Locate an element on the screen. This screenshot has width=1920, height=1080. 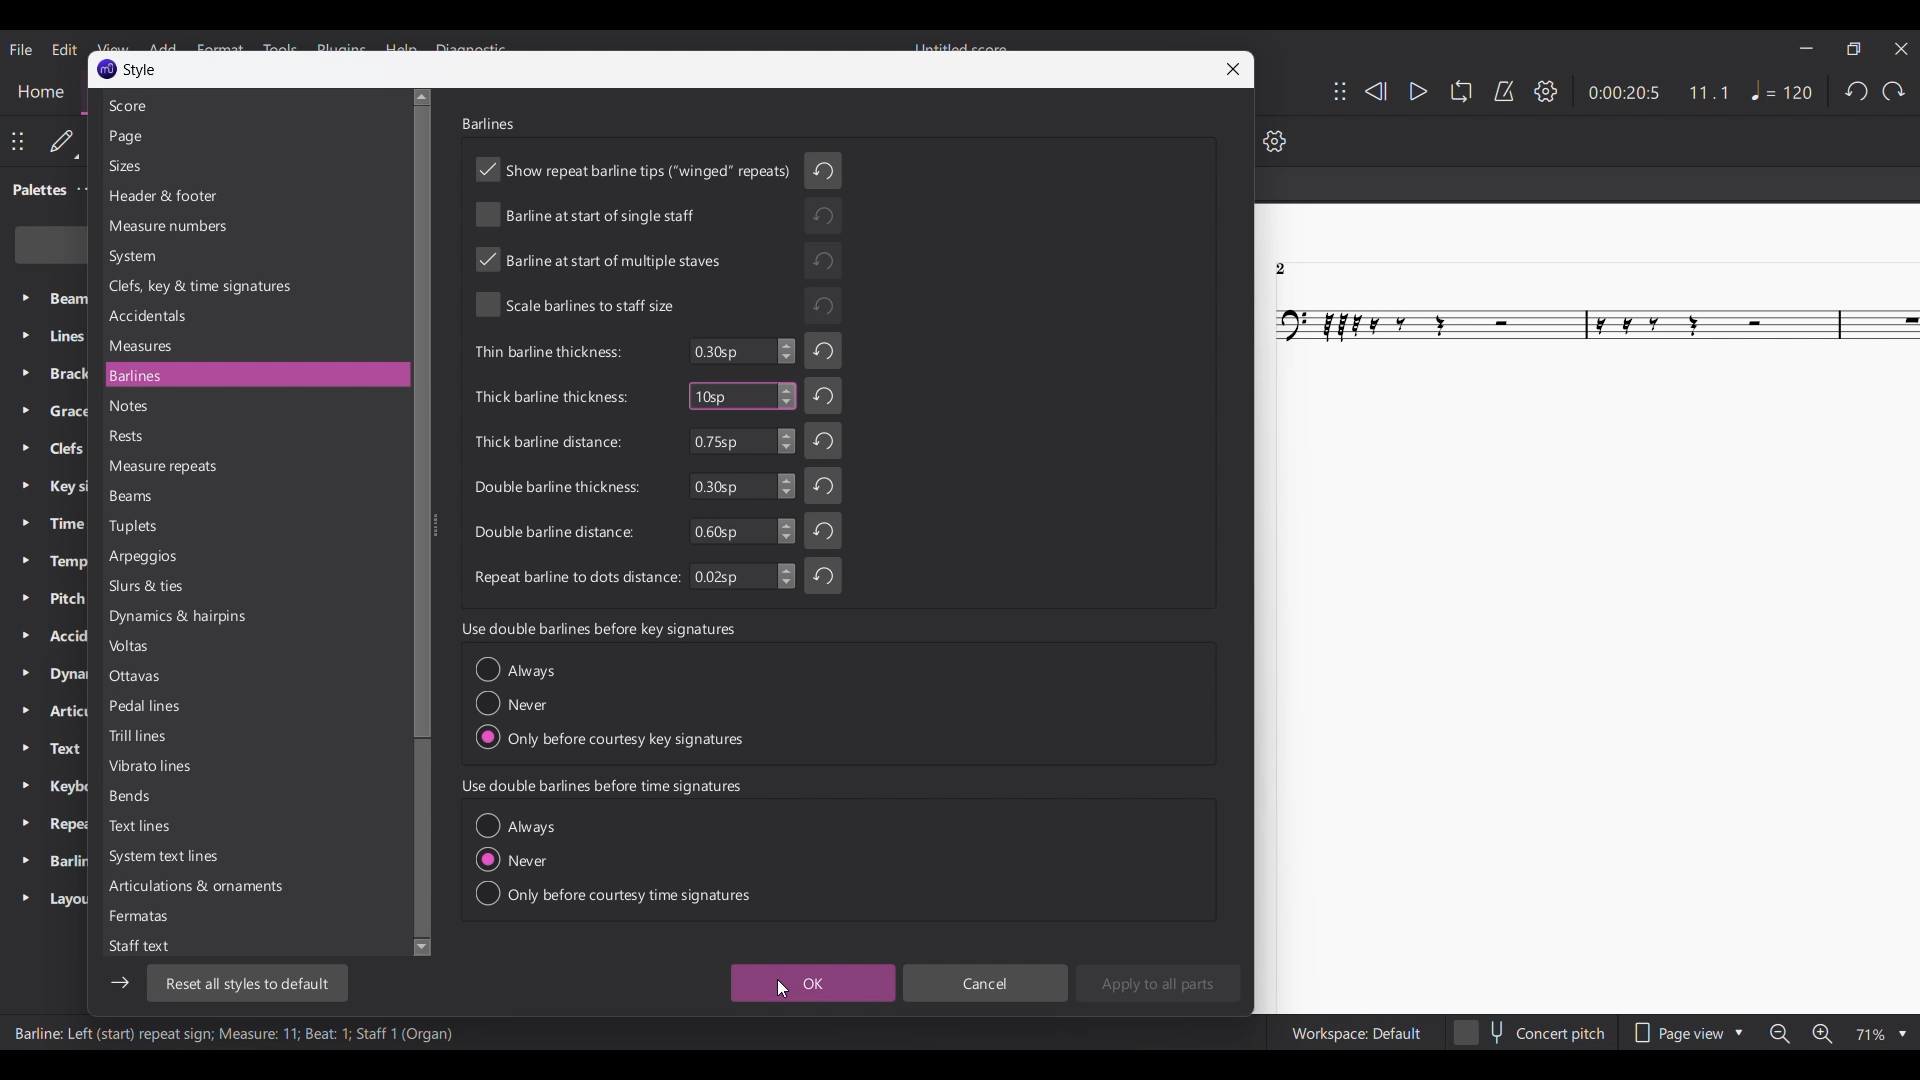
Toggle options under current section is located at coordinates (610, 703).